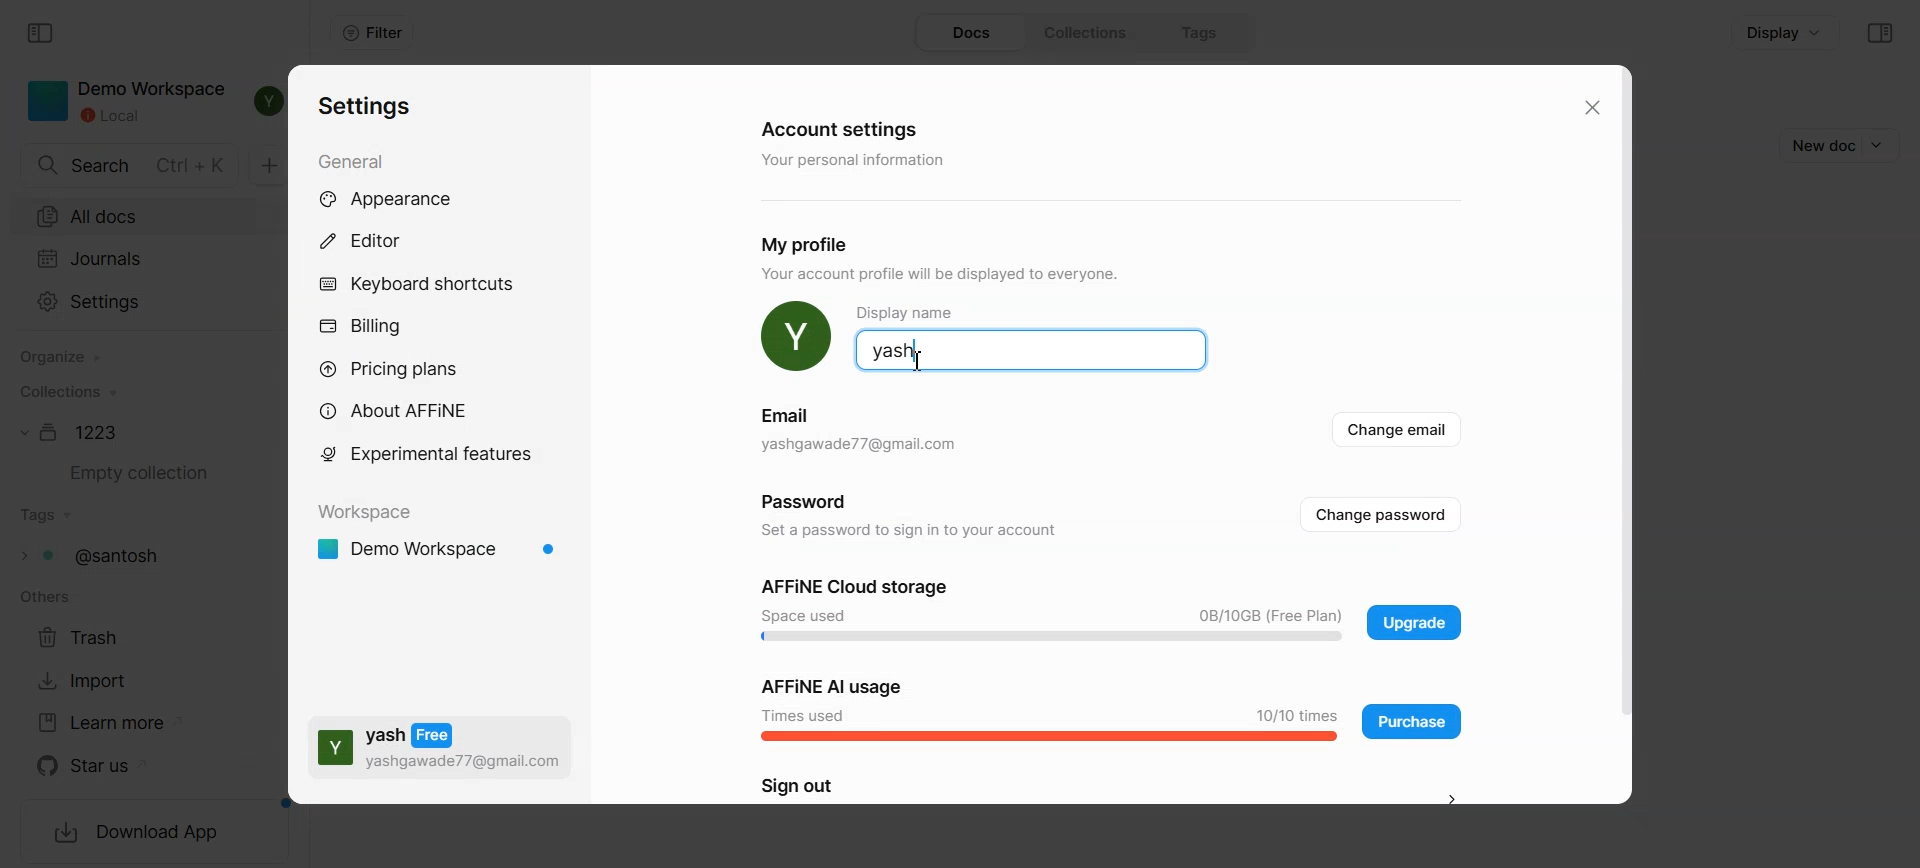  Describe the element at coordinates (373, 240) in the screenshot. I see `Editor` at that location.